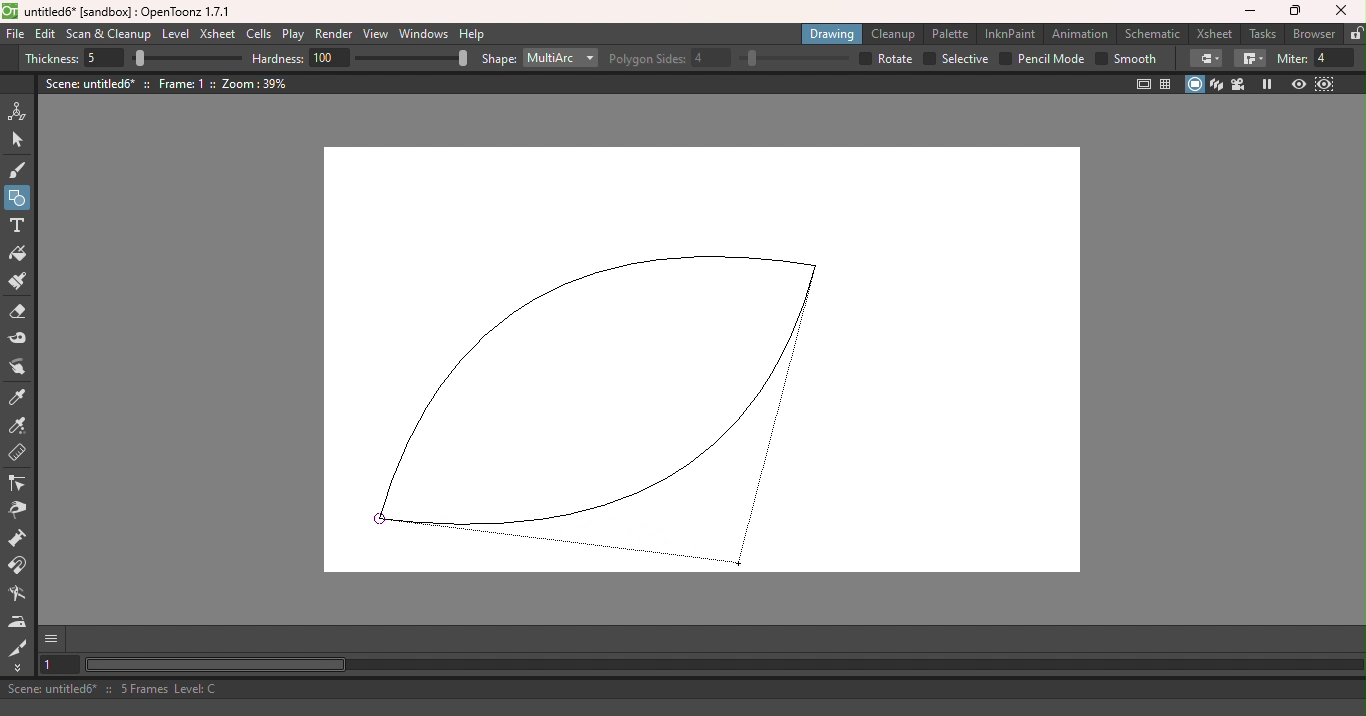 The width and height of the screenshot is (1366, 716). Describe the element at coordinates (17, 341) in the screenshot. I see `Tape tool` at that location.